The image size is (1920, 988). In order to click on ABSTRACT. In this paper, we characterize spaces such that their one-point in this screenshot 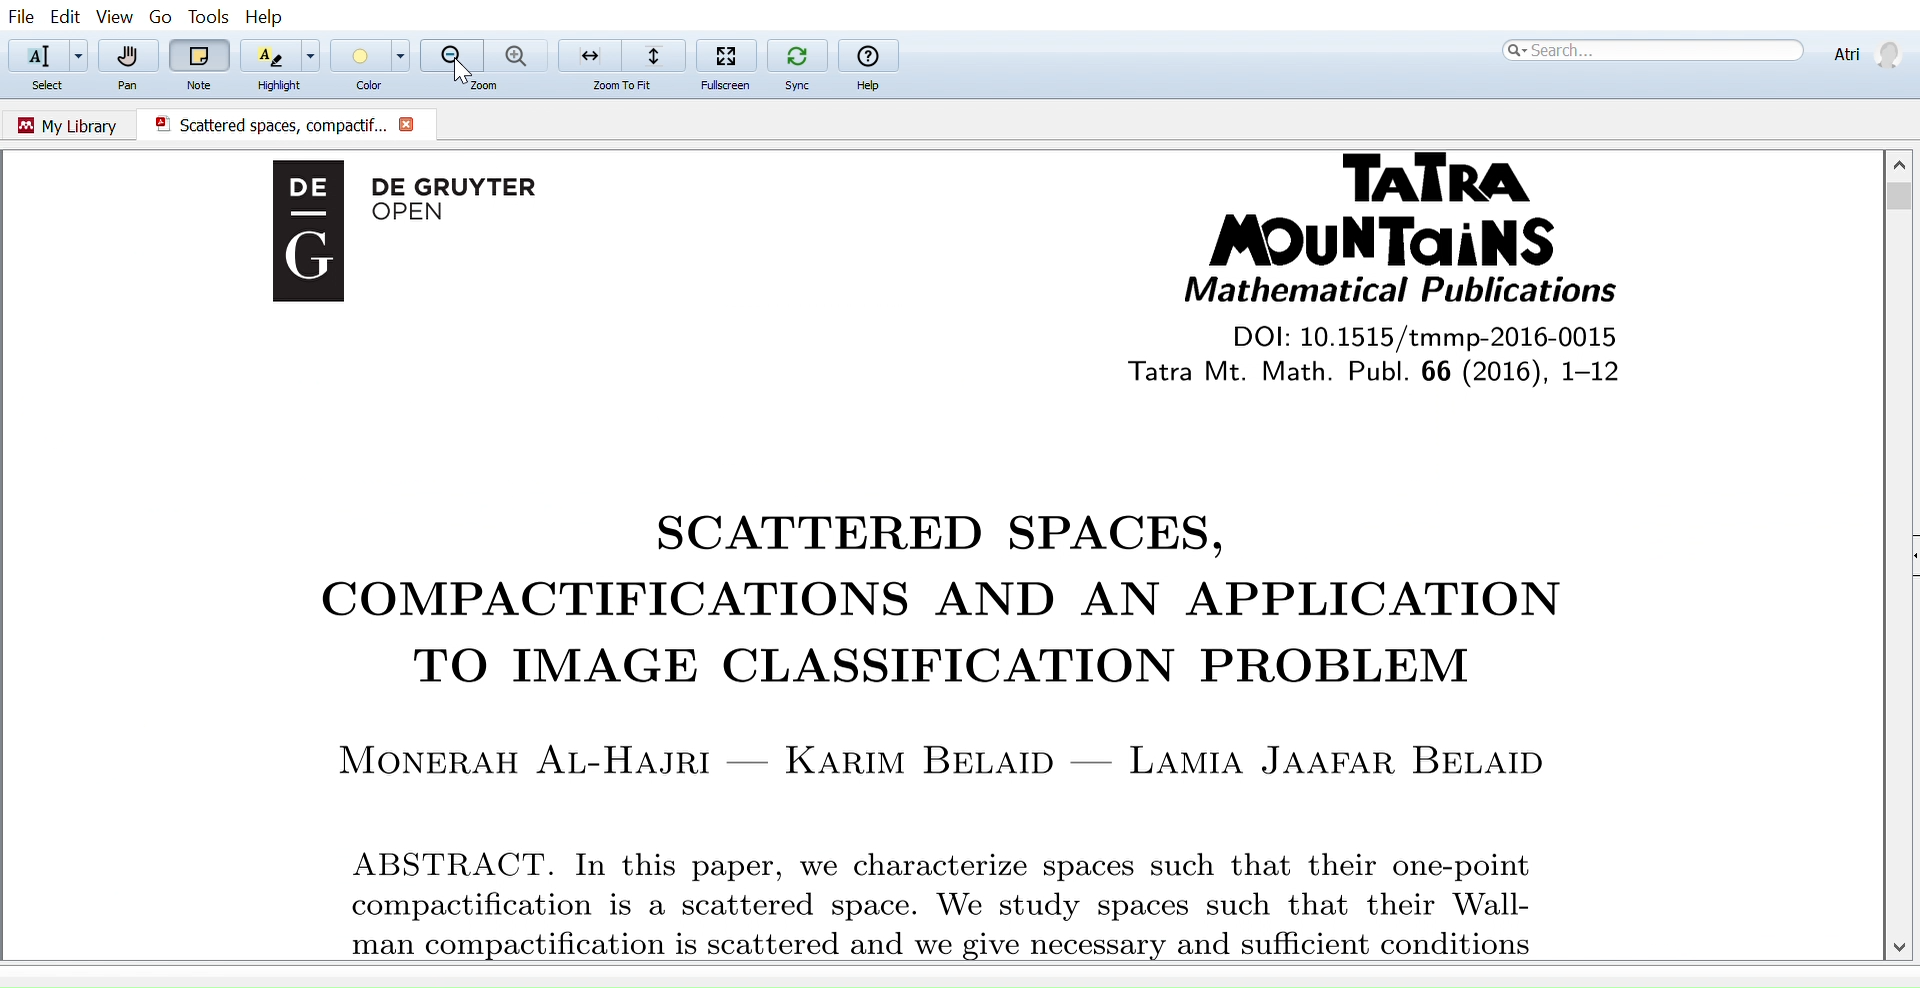, I will do `click(938, 865)`.